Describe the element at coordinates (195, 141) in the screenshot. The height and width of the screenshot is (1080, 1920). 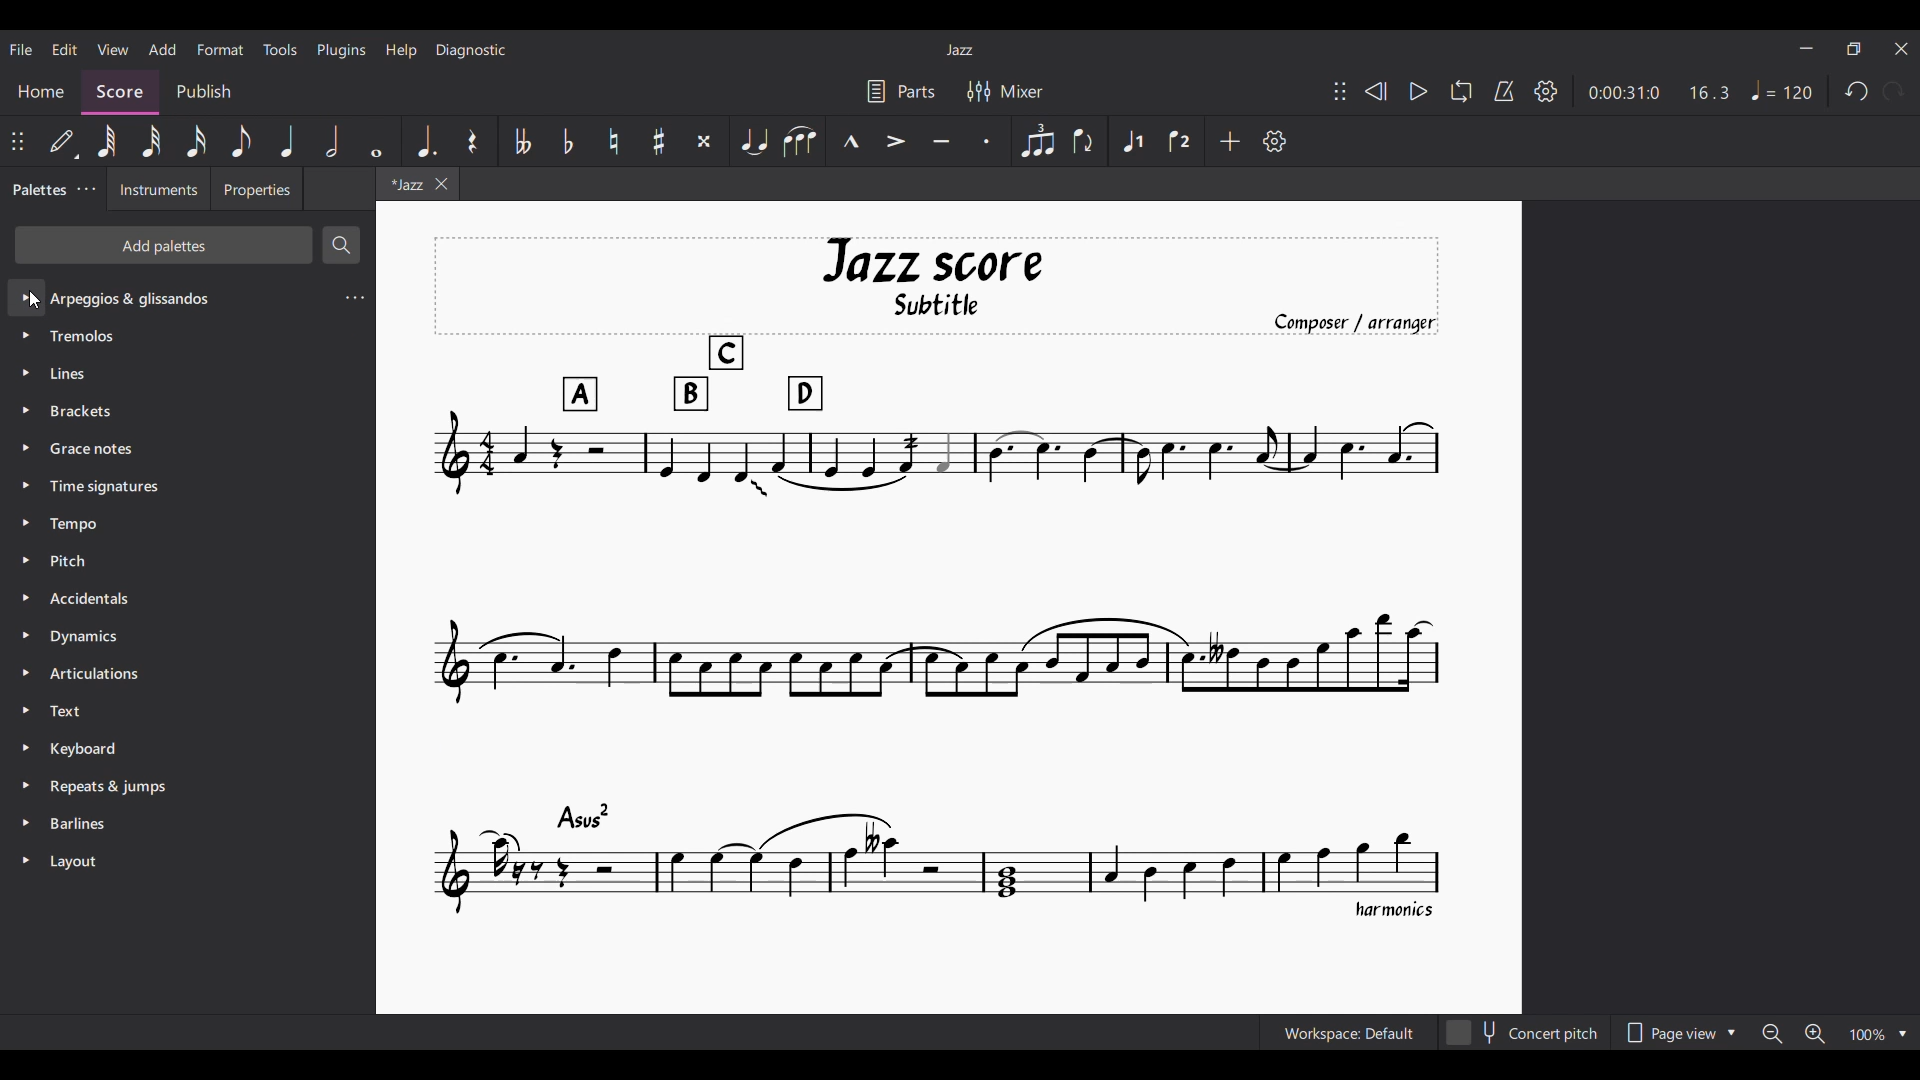
I see `16th note` at that location.